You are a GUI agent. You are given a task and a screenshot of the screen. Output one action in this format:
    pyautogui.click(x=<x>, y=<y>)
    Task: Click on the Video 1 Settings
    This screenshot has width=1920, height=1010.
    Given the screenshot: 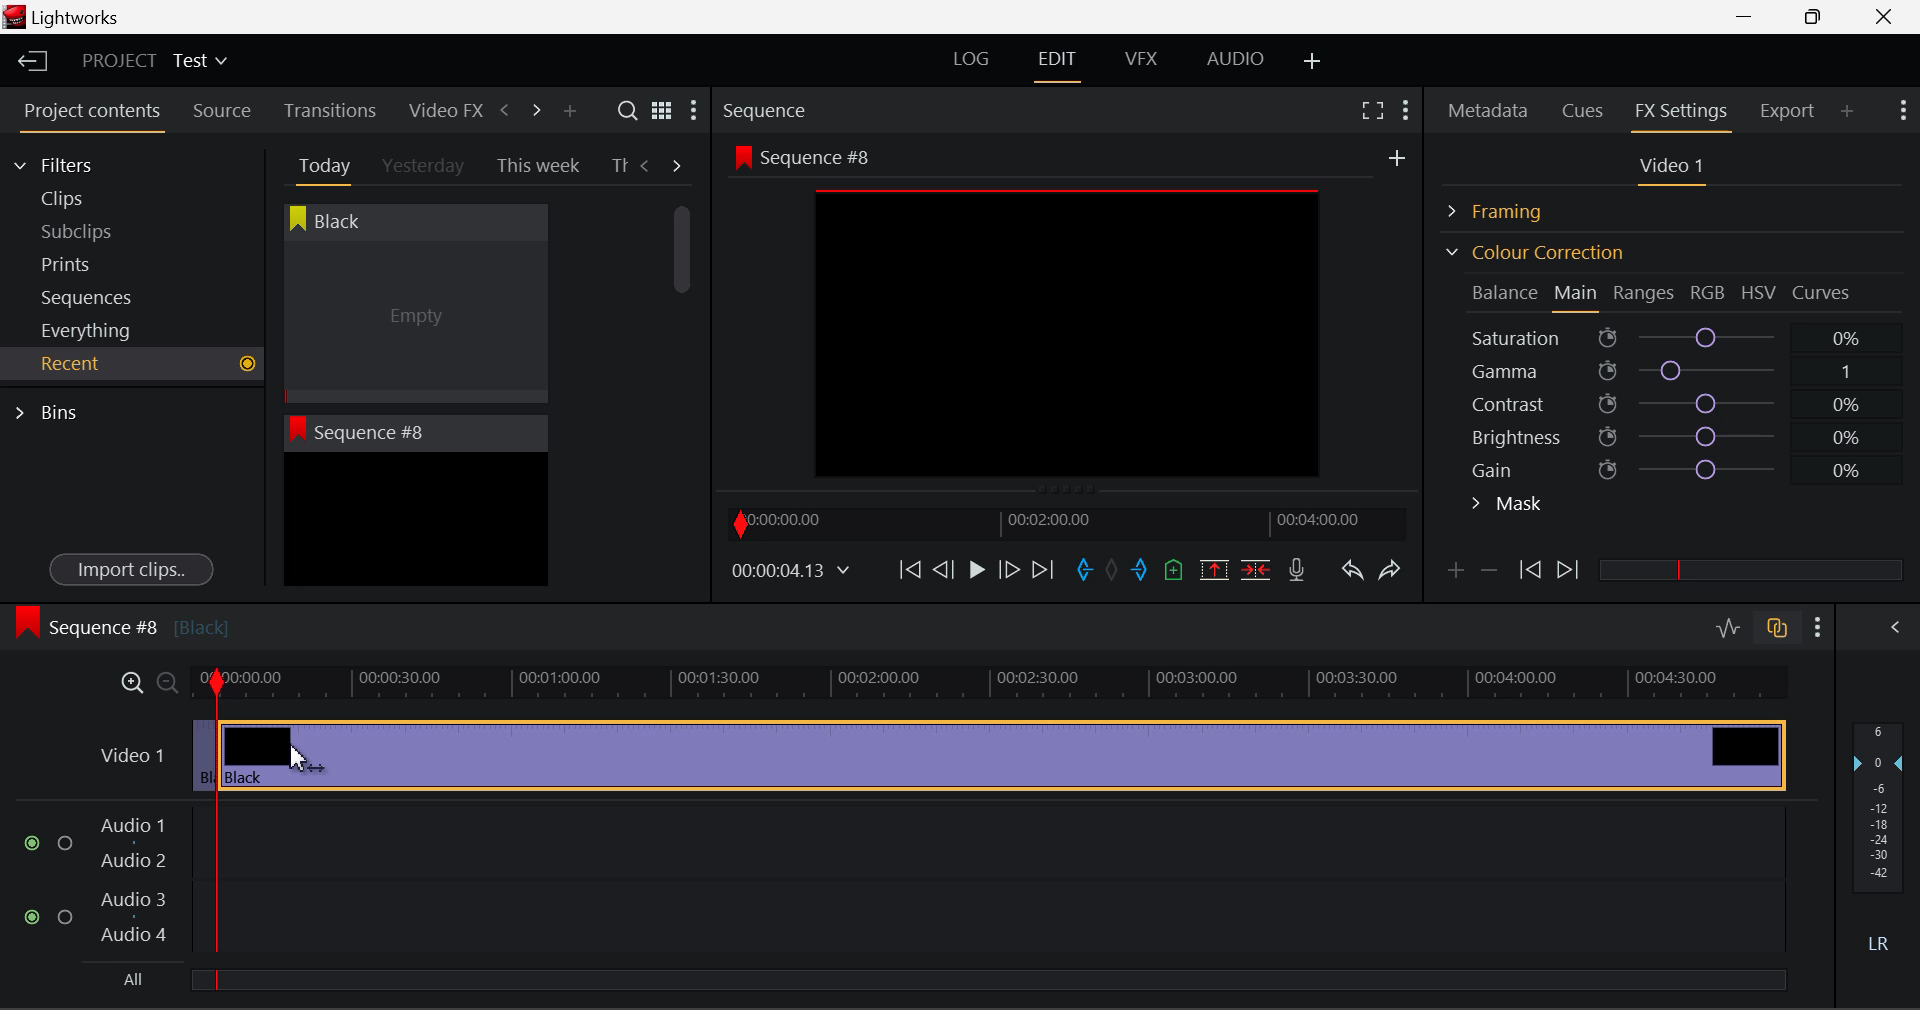 What is the action you would take?
    pyautogui.click(x=1675, y=170)
    